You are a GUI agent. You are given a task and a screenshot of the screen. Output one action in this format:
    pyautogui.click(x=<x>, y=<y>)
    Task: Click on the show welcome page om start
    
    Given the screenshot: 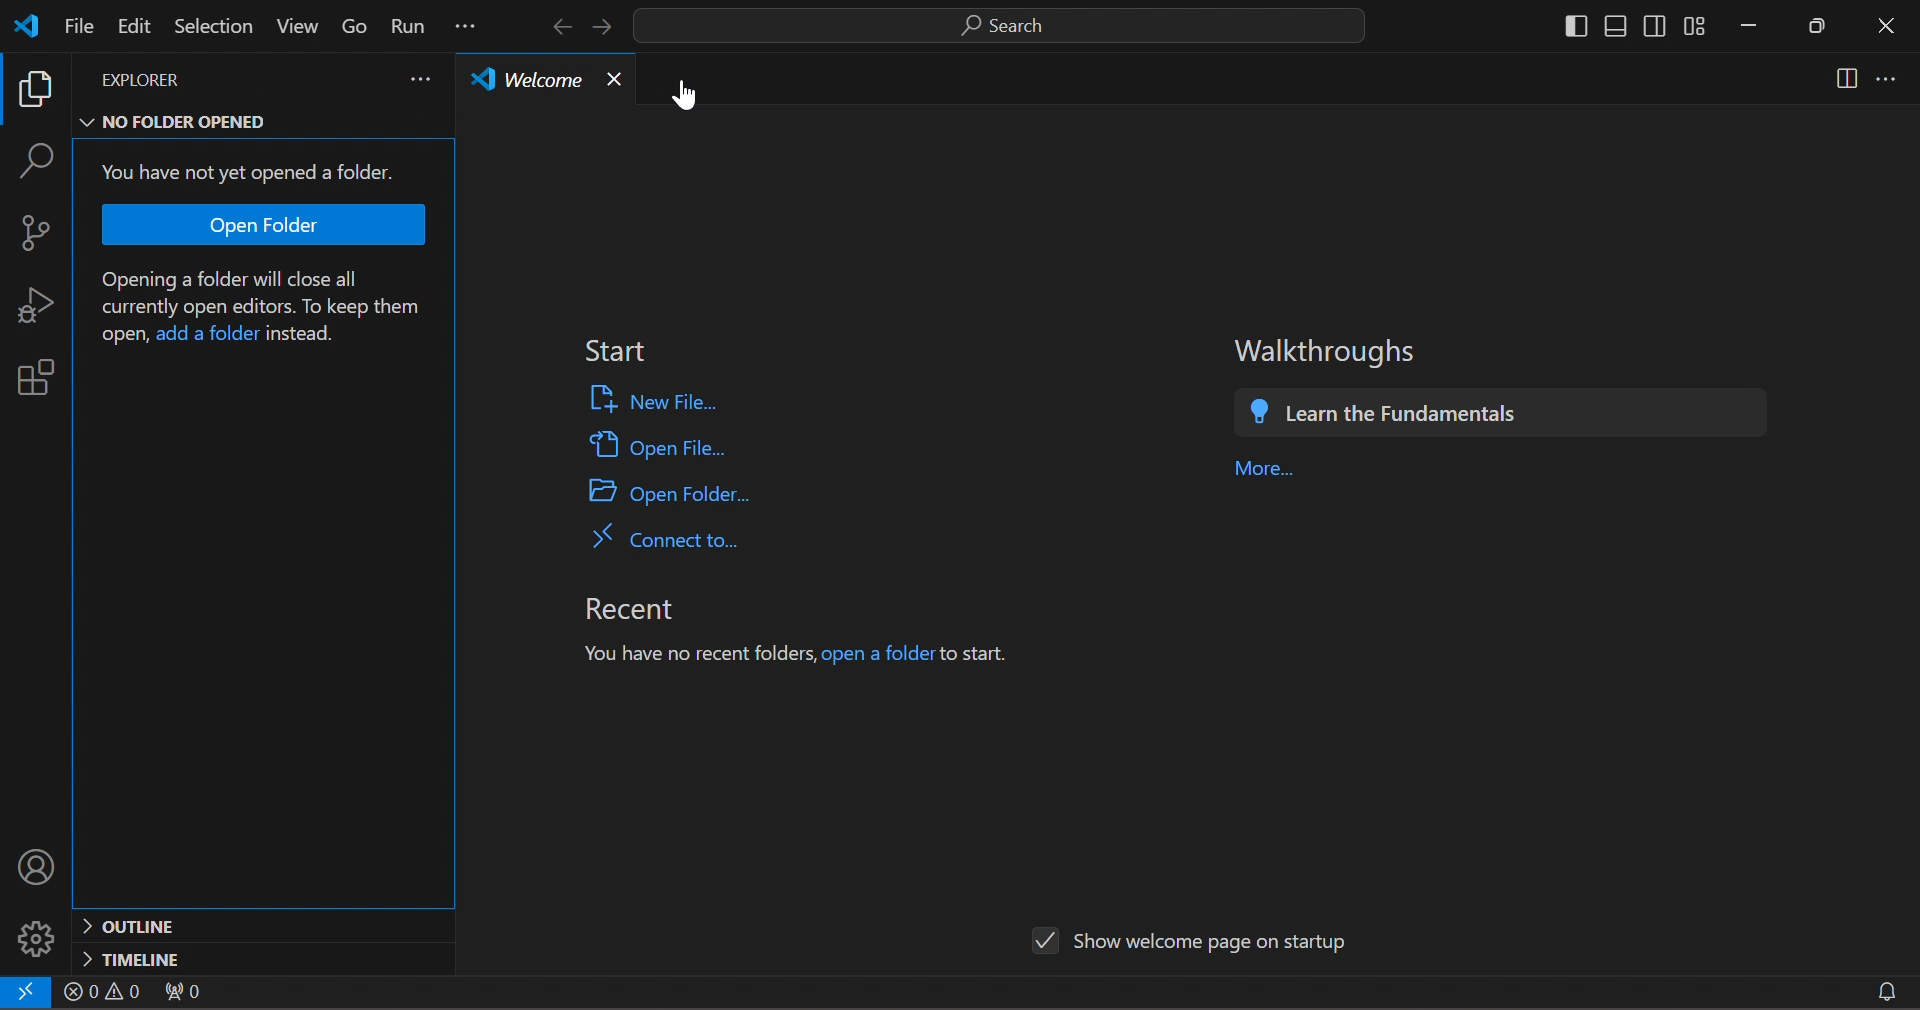 What is the action you would take?
    pyautogui.click(x=1191, y=939)
    